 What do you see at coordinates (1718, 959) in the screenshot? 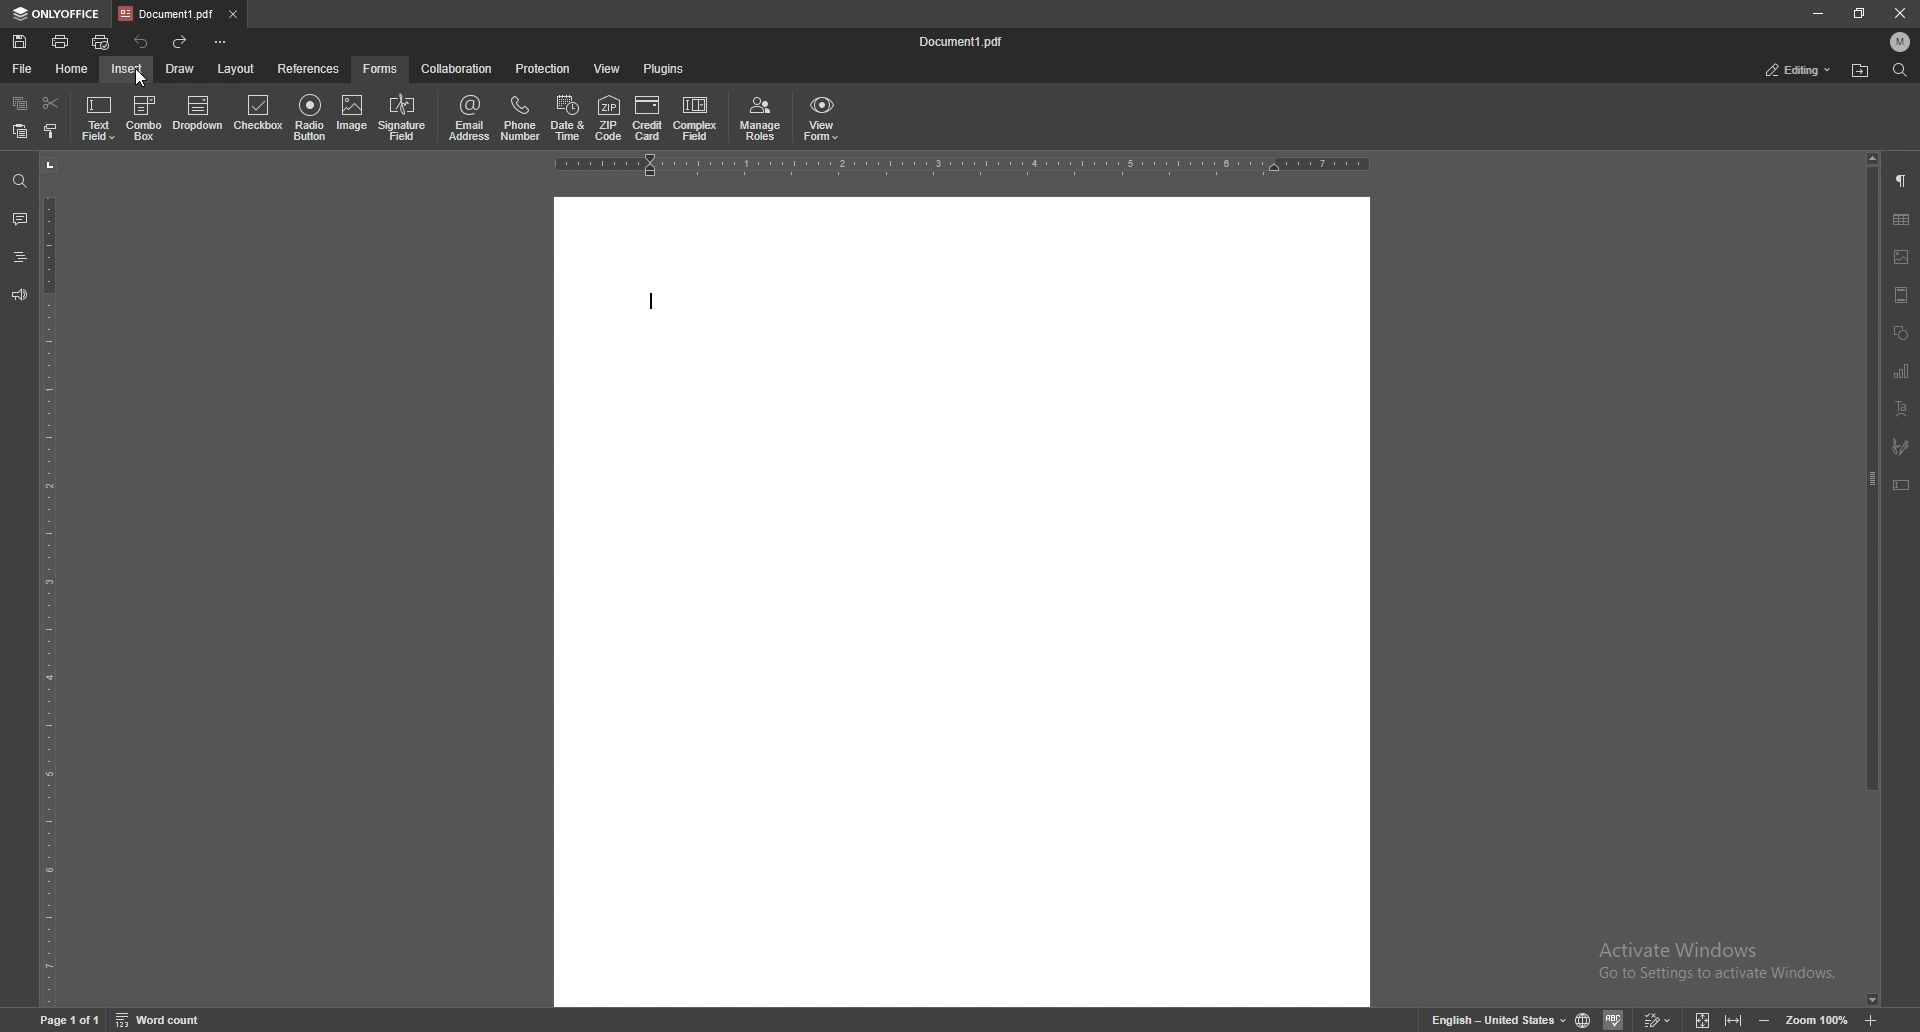
I see `Activate windows` at bounding box center [1718, 959].